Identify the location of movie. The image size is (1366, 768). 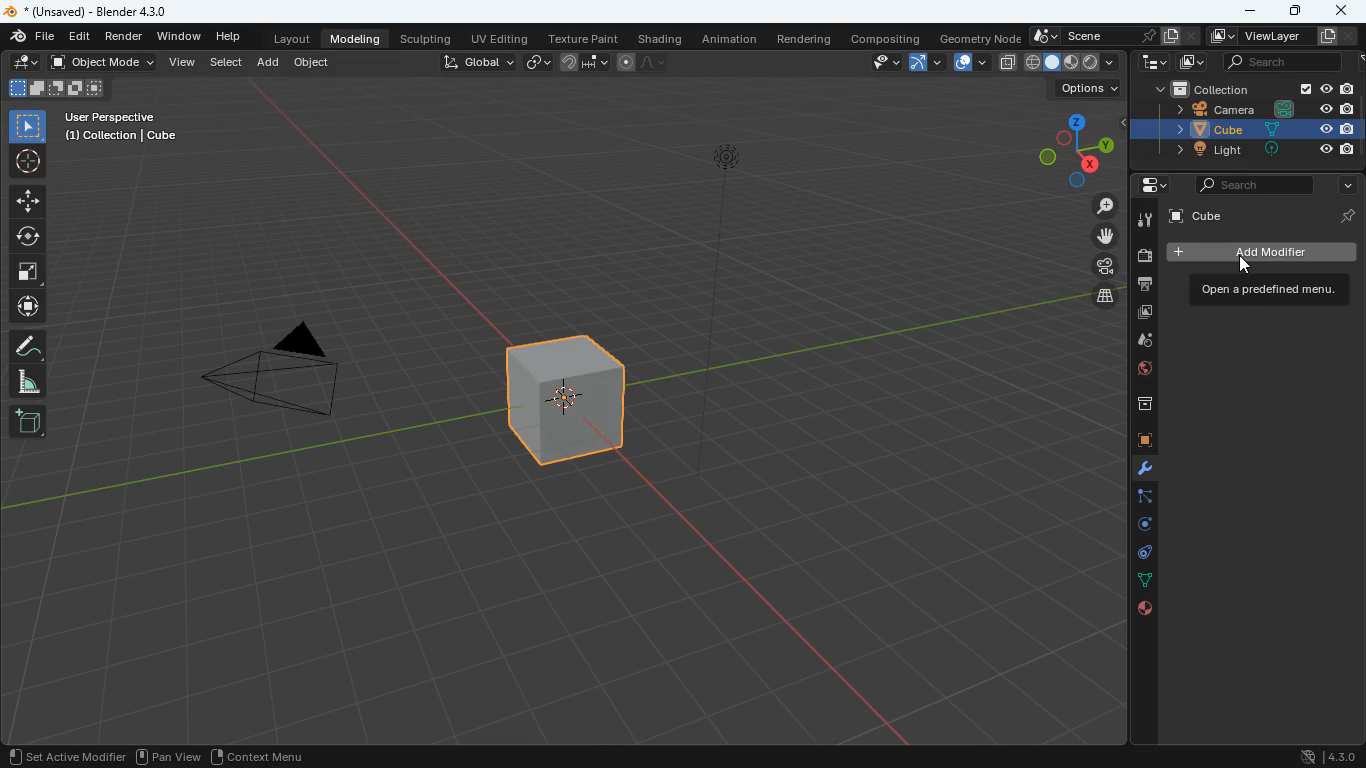
(1107, 267).